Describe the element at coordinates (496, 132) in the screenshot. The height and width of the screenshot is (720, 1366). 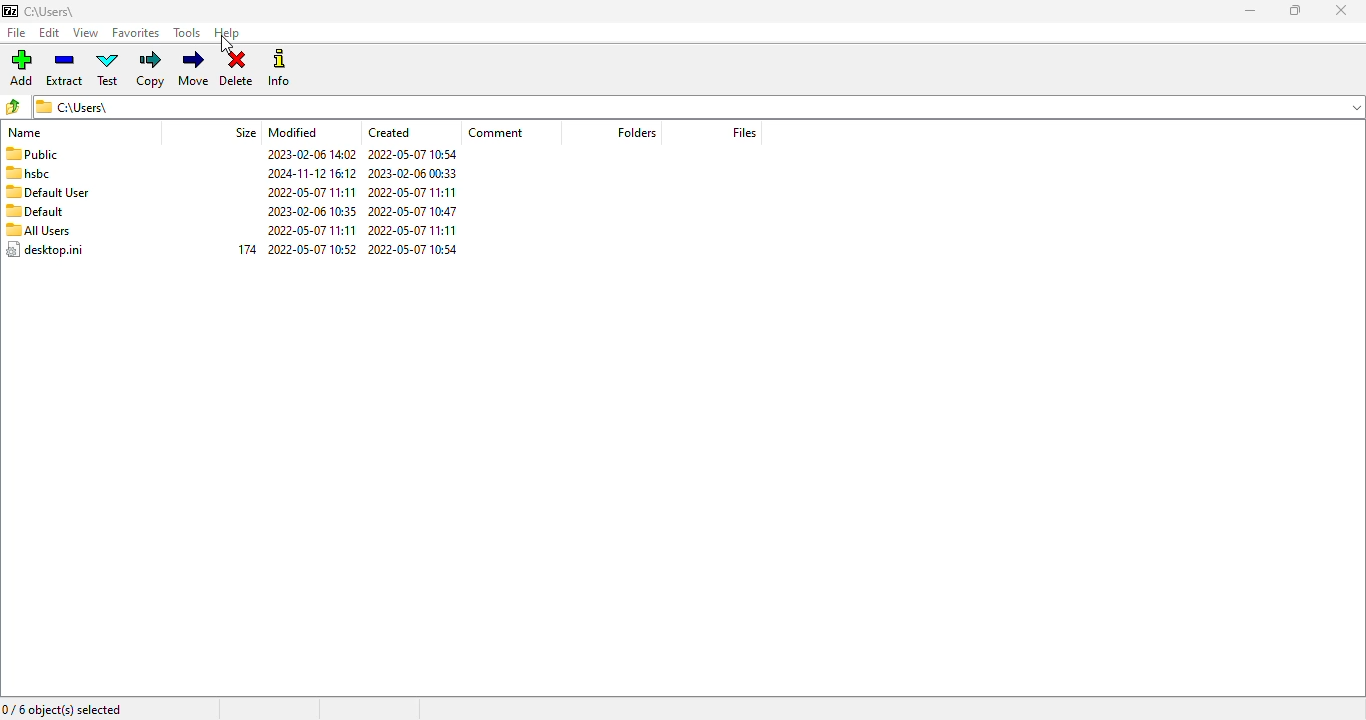
I see `comment` at that location.